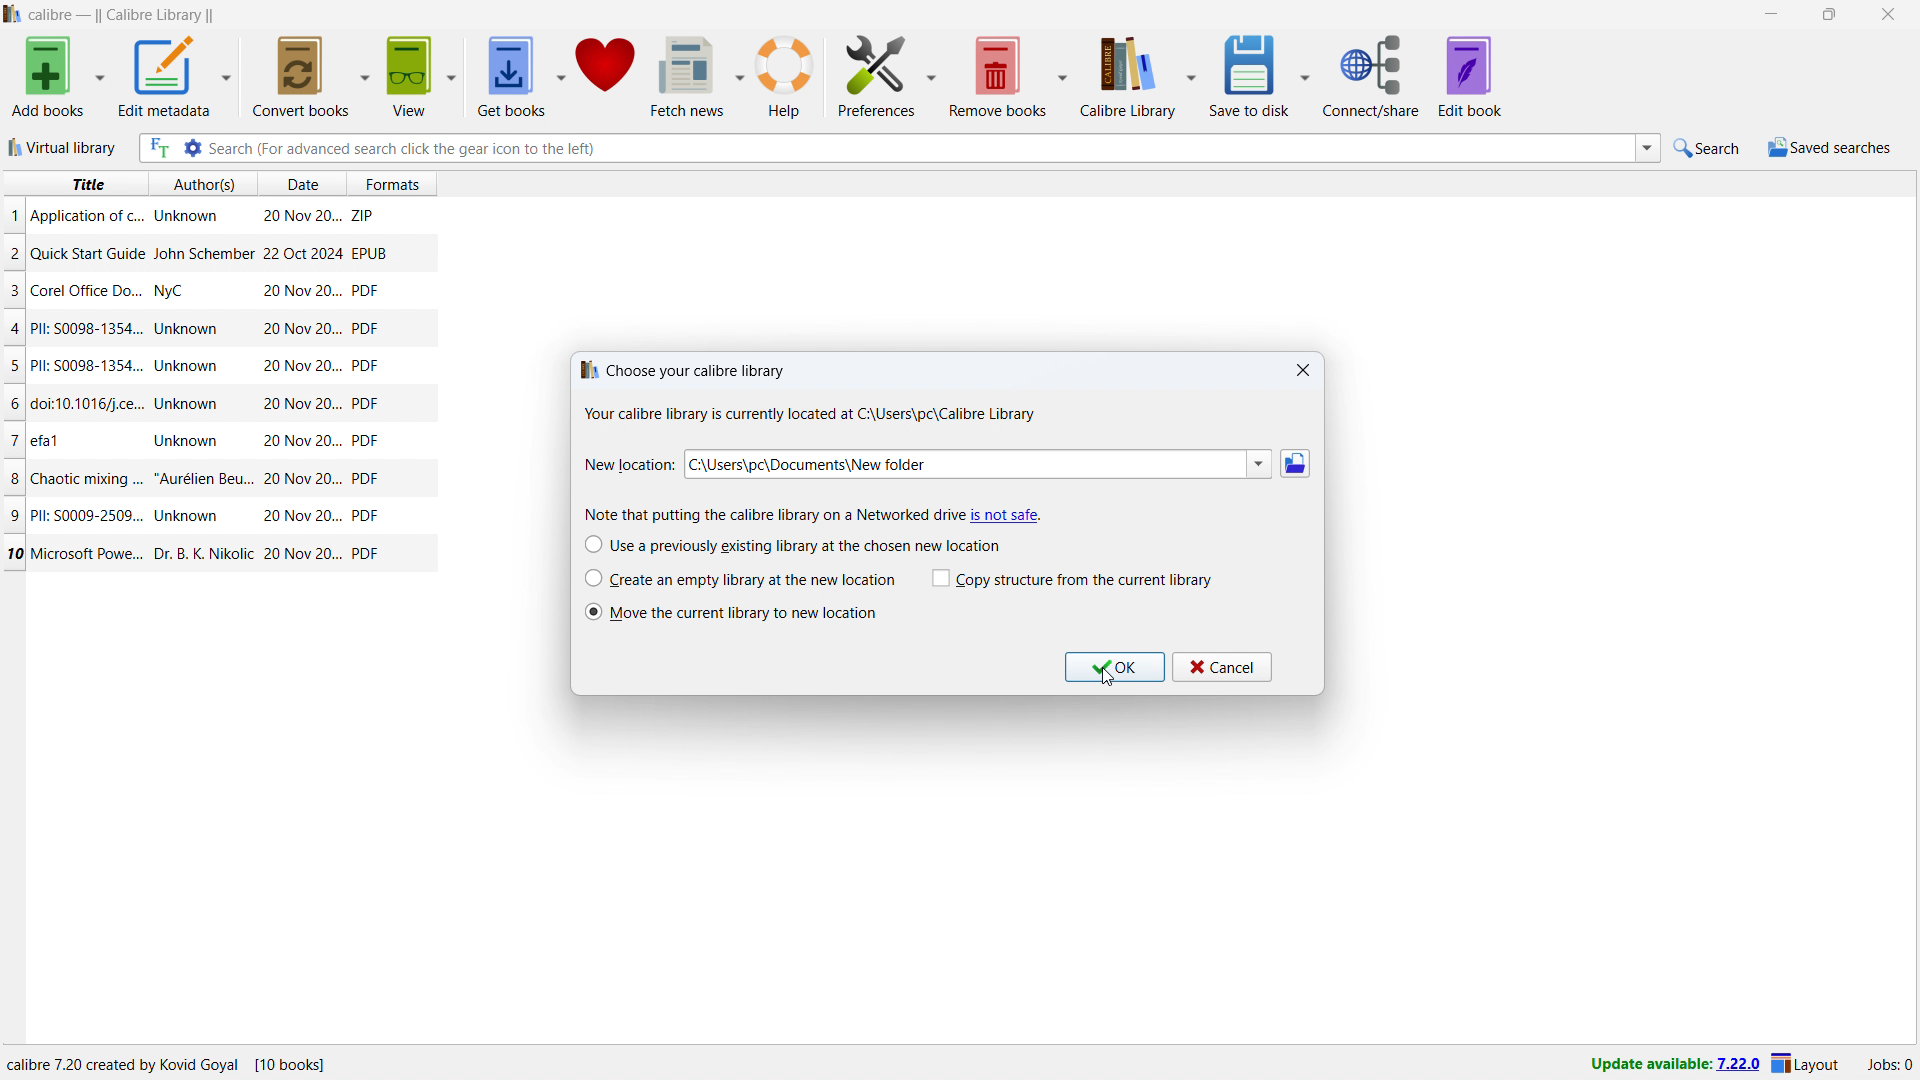 This screenshot has width=1920, height=1080. What do you see at coordinates (401, 181) in the screenshot?
I see `formats` at bounding box center [401, 181].